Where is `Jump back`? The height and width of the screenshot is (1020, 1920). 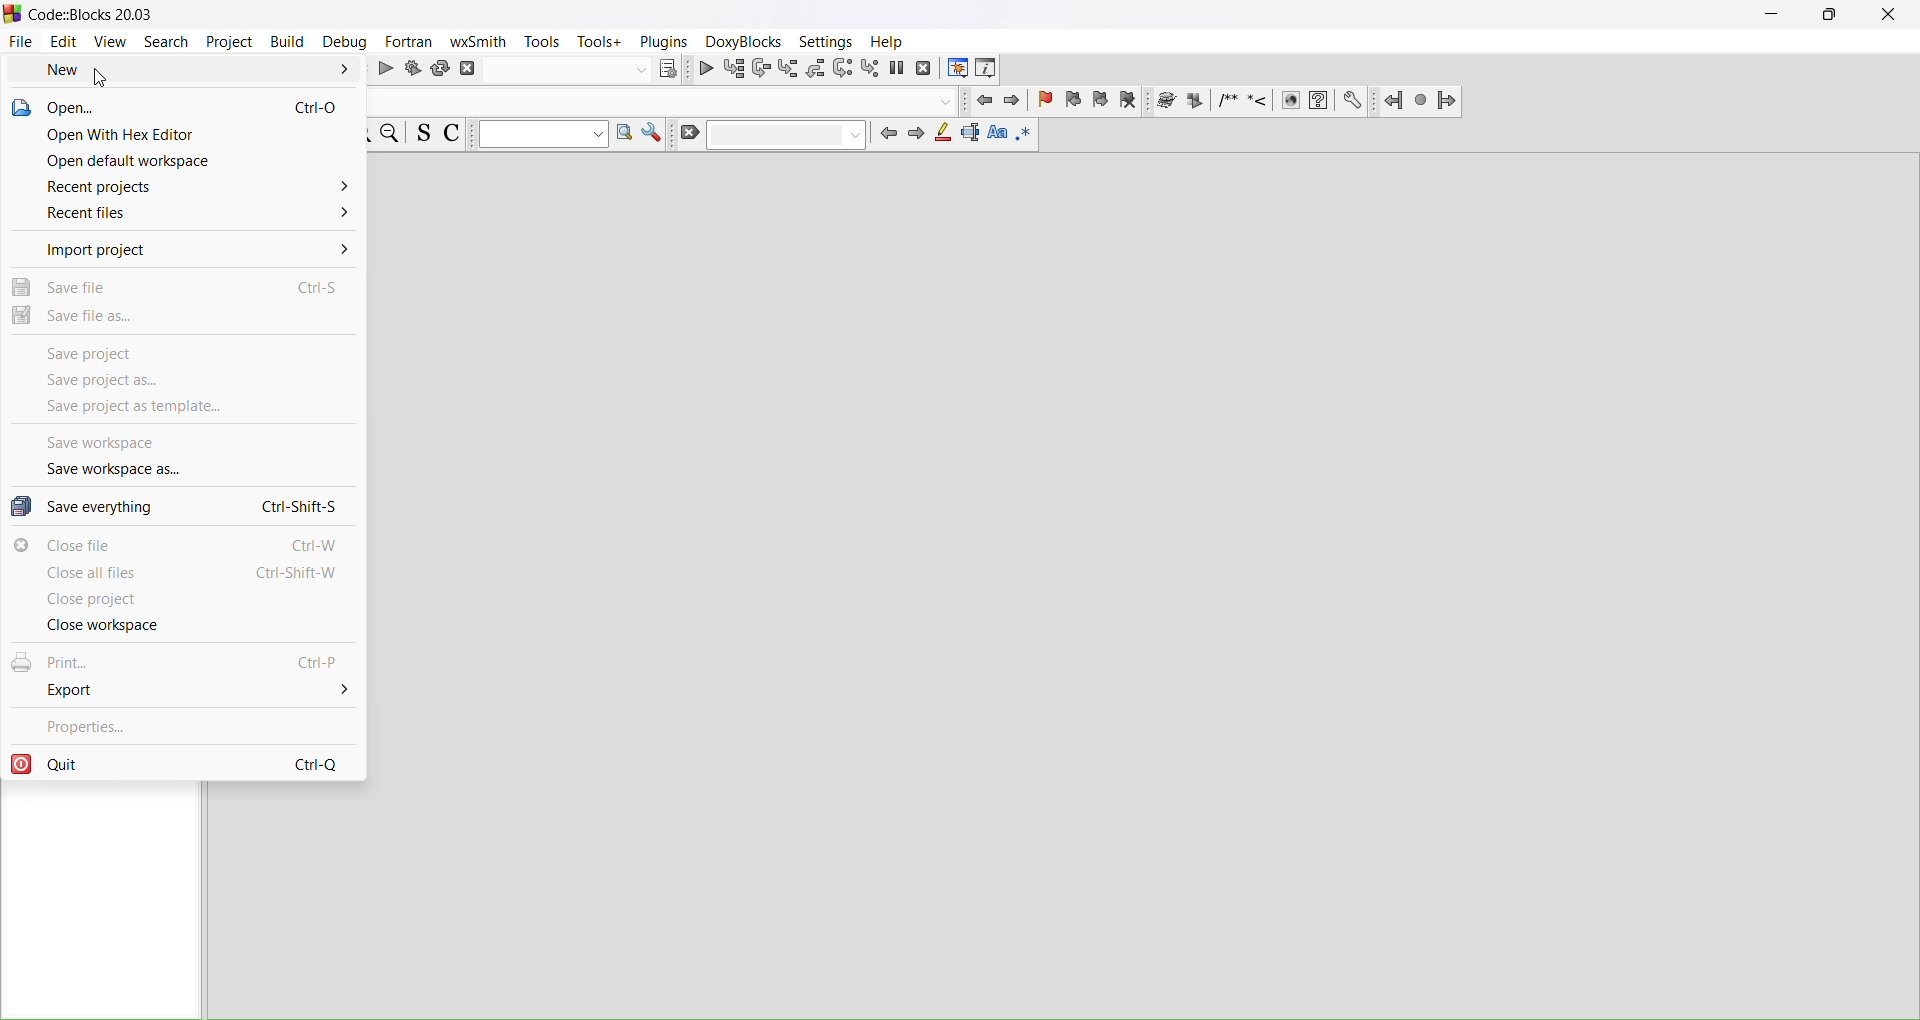 Jump back is located at coordinates (1393, 99).